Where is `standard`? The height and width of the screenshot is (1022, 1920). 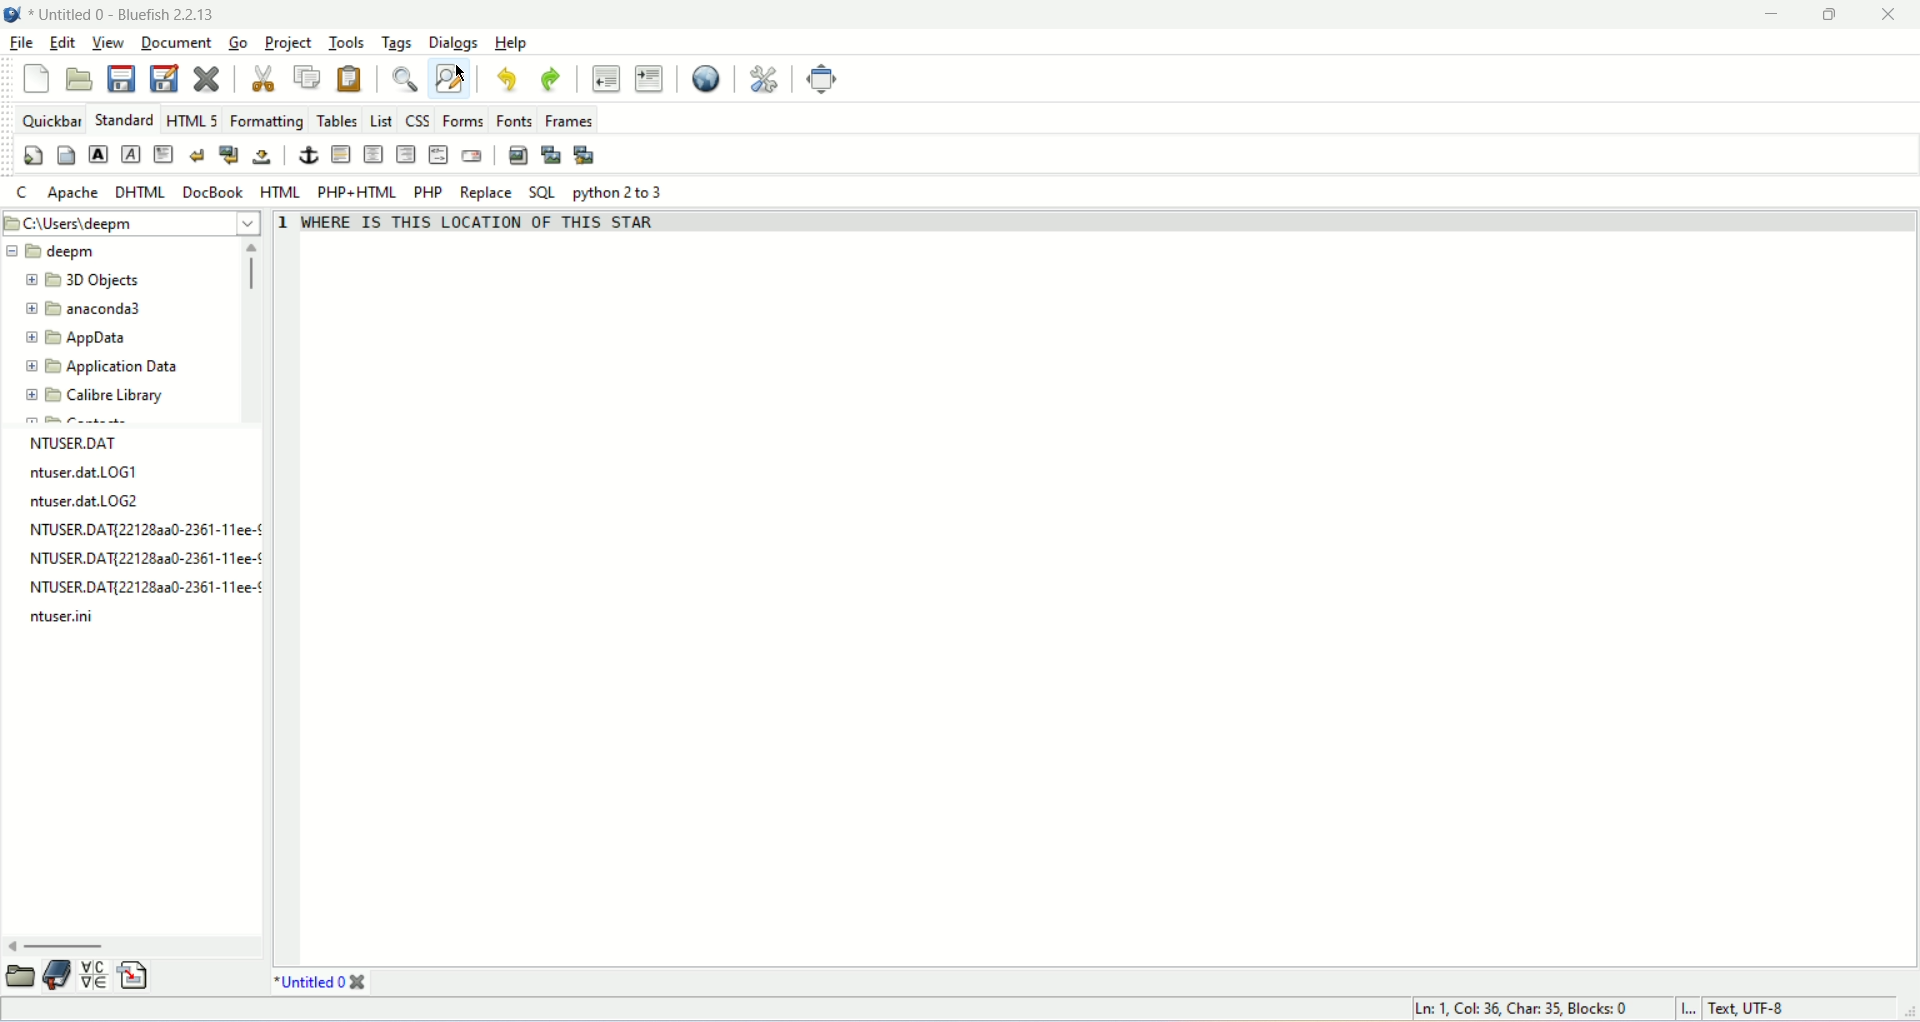
standard is located at coordinates (122, 119).